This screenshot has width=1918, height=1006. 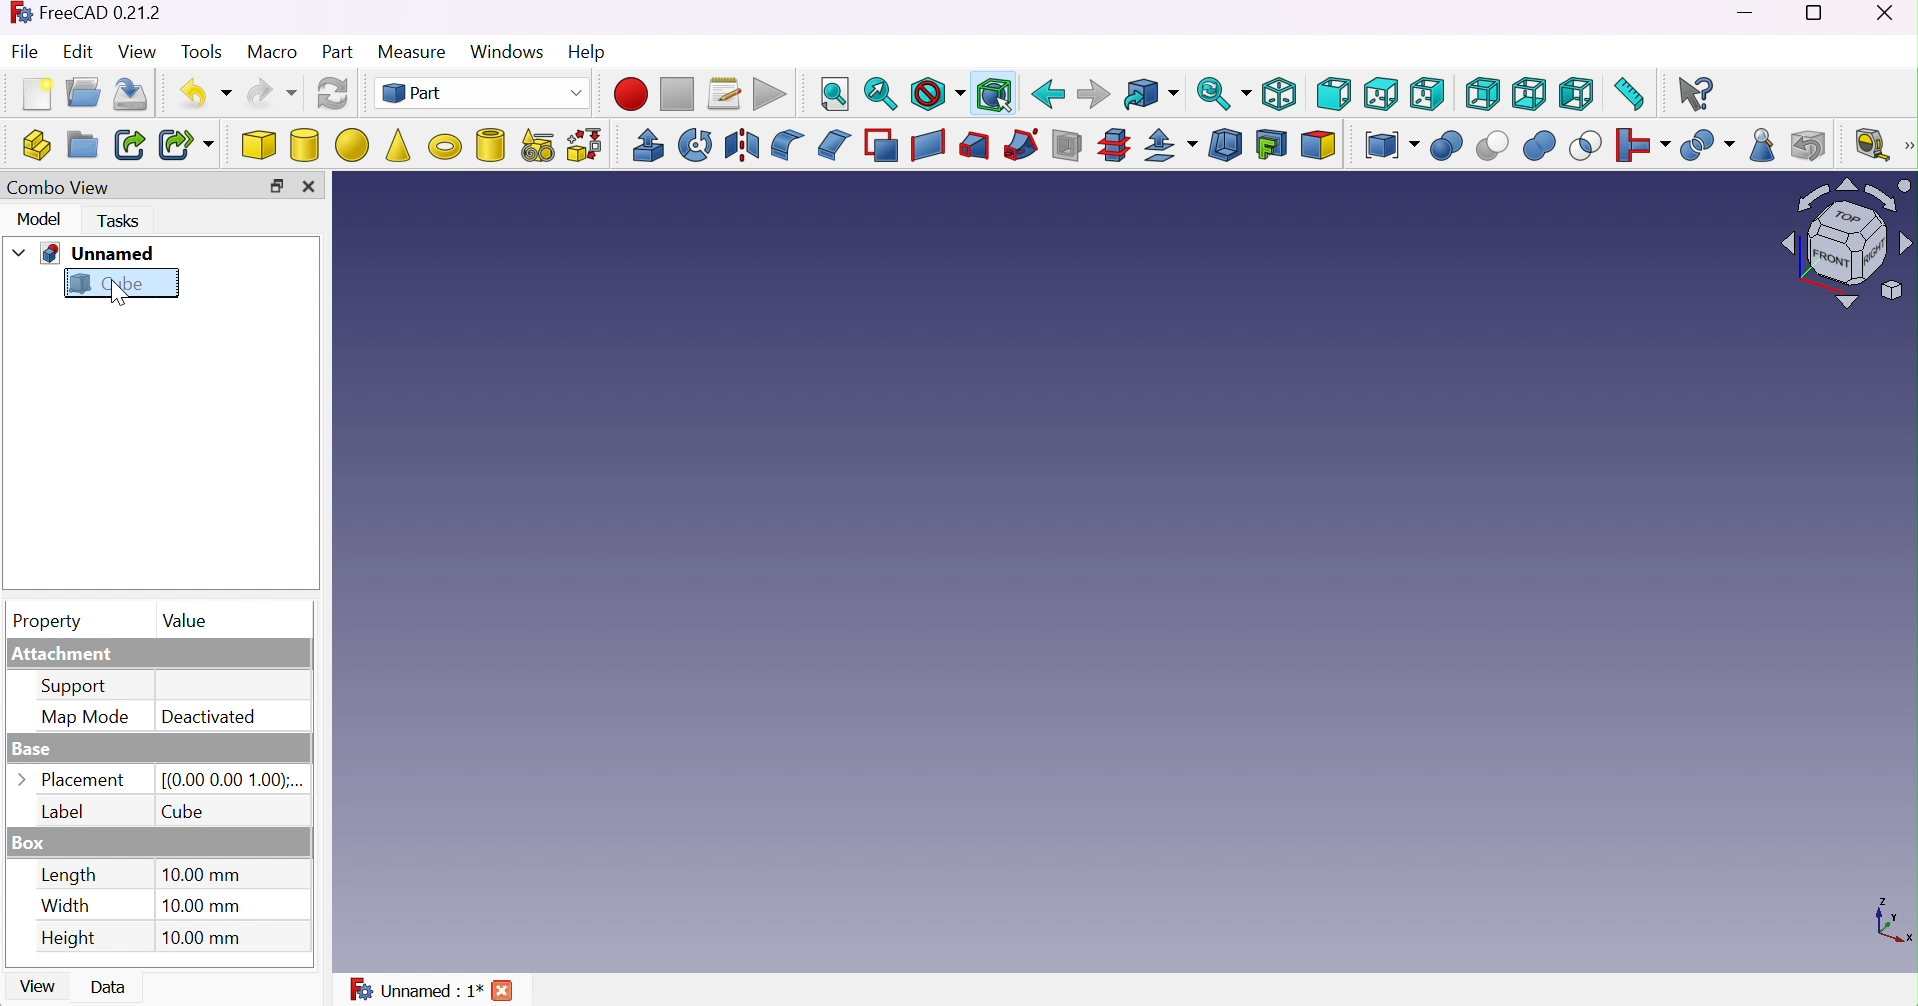 What do you see at coordinates (540, 148) in the screenshot?
I see `Create primitives` at bounding box center [540, 148].